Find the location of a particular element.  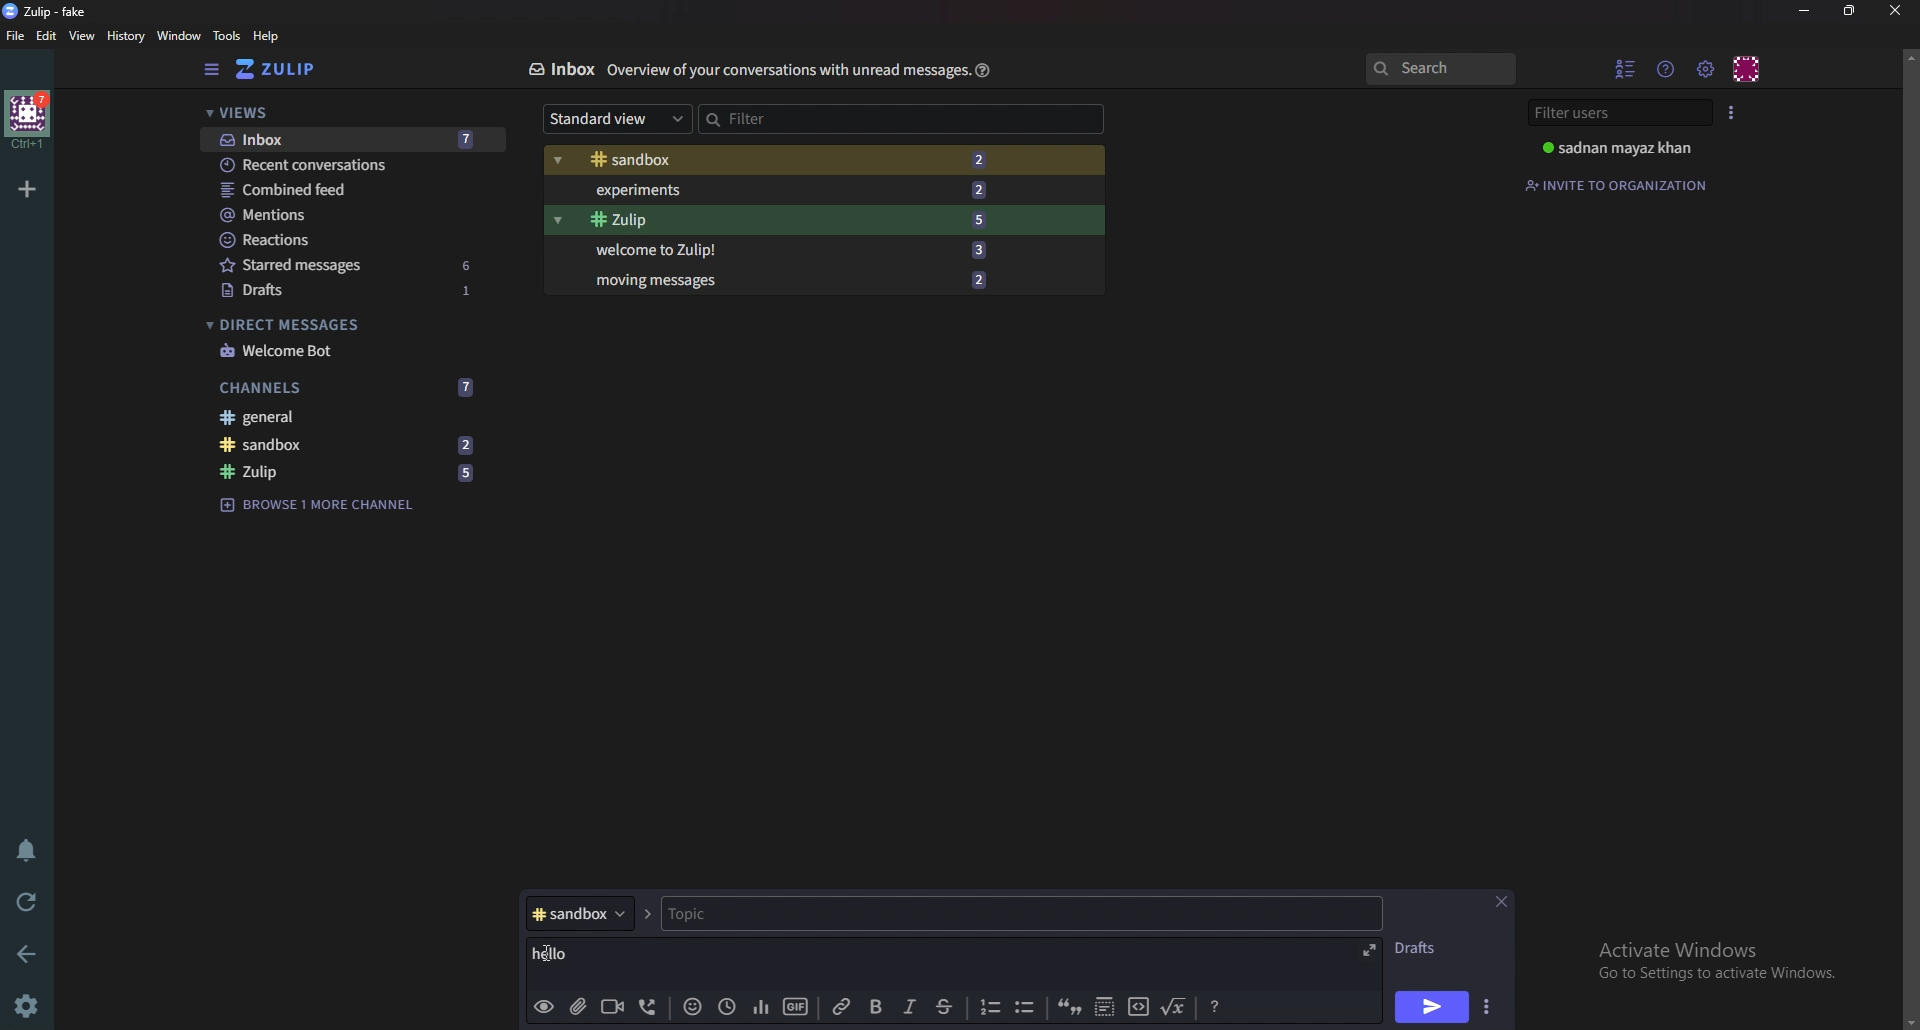

back is located at coordinates (32, 951).